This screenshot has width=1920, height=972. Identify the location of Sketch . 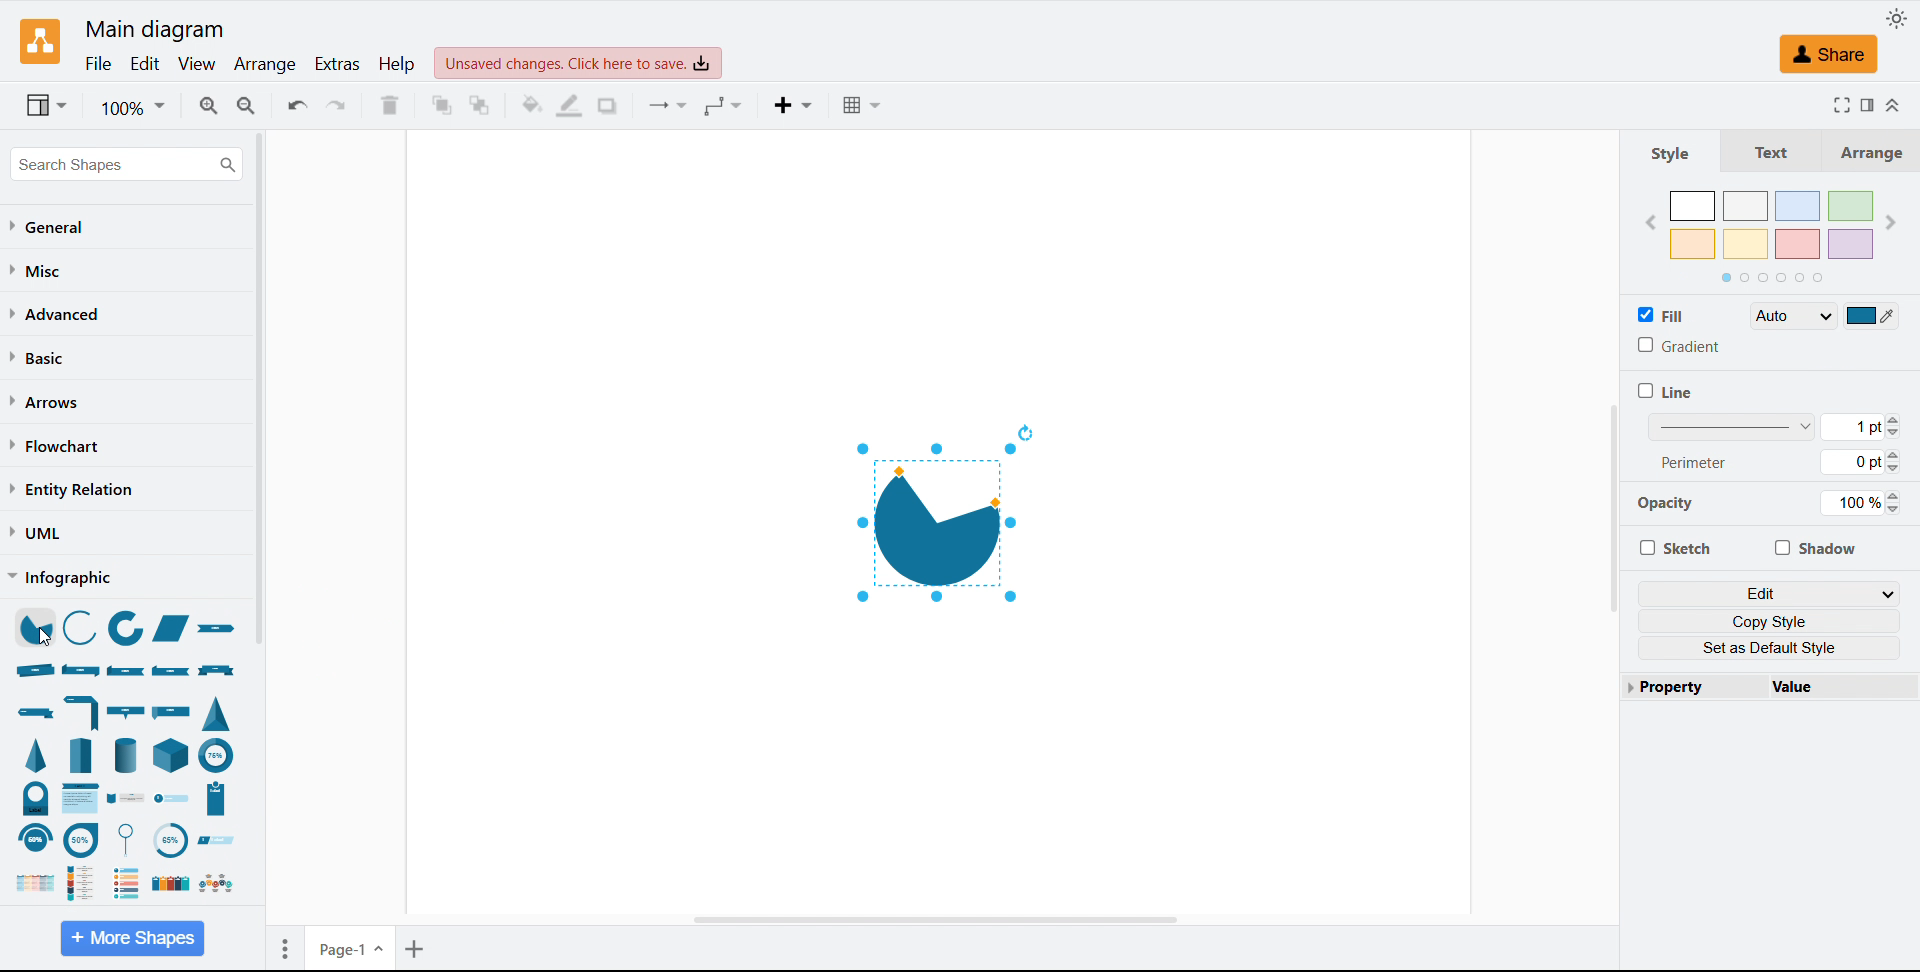
(1674, 548).